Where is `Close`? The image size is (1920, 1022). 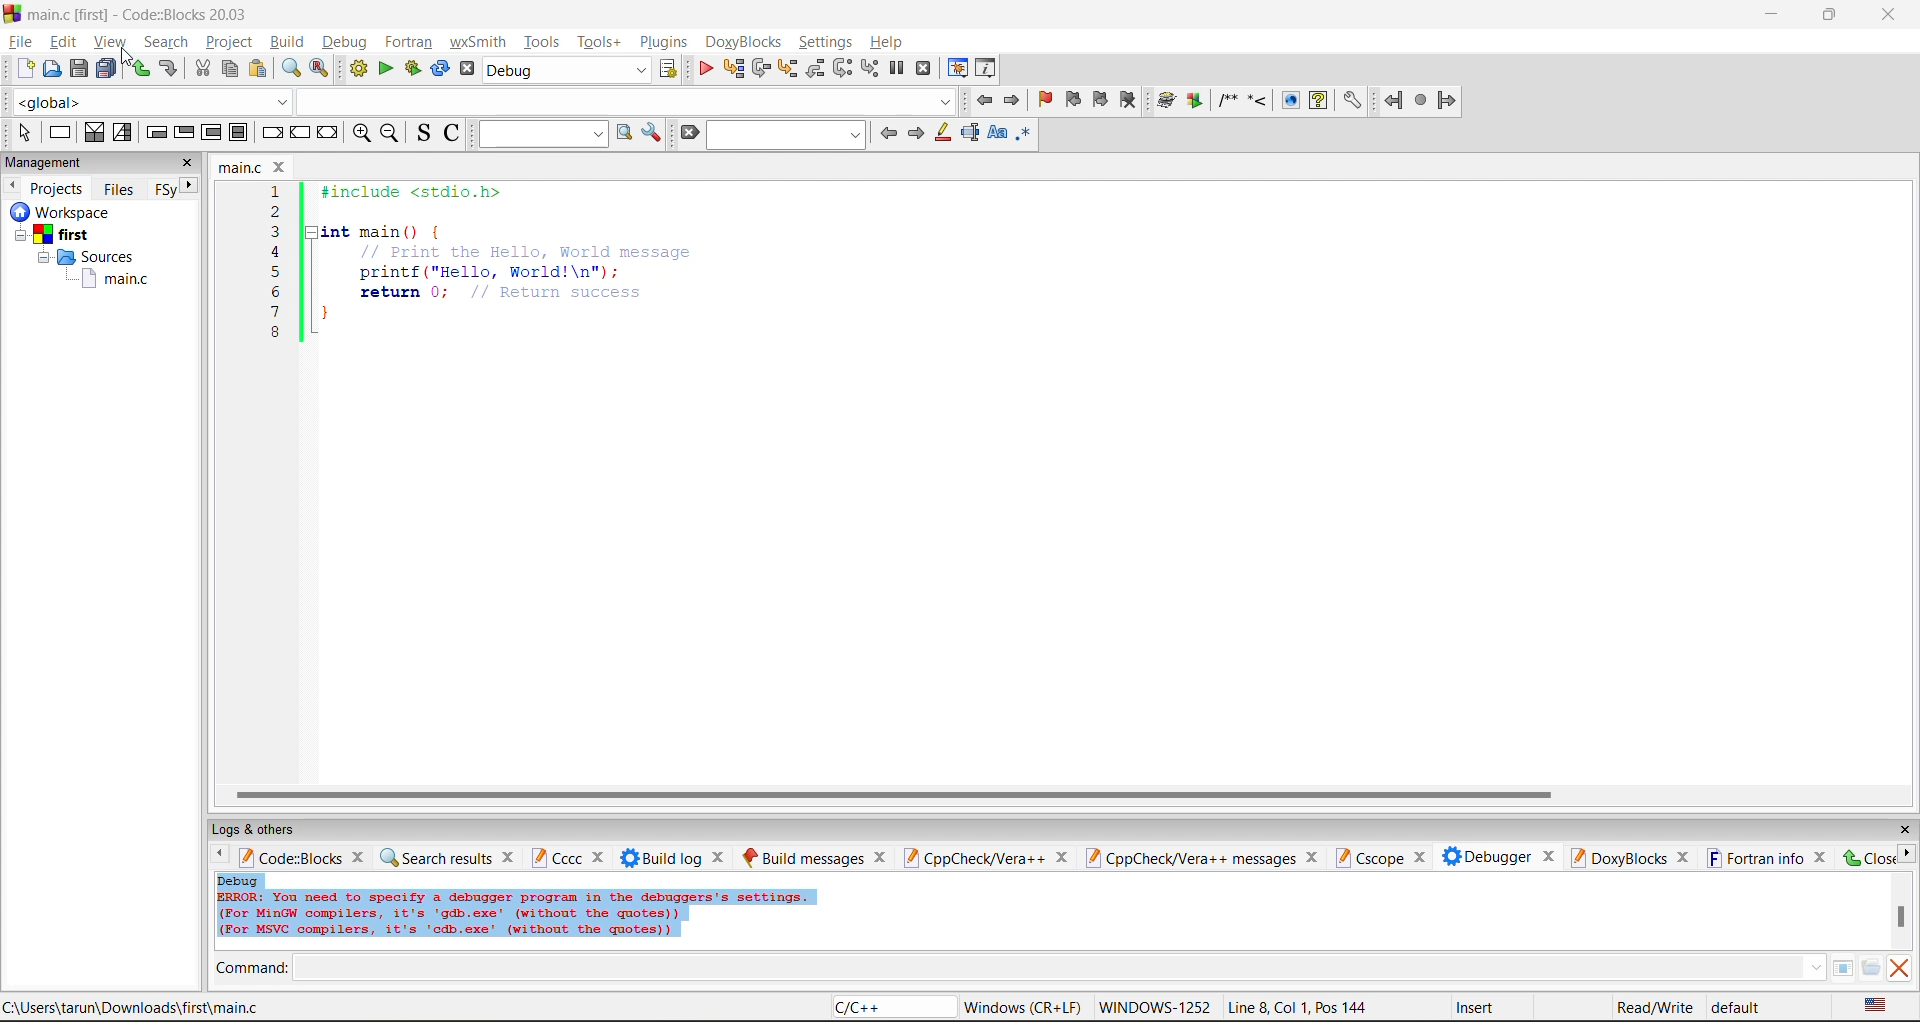 Close is located at coordinates (1877, 859).